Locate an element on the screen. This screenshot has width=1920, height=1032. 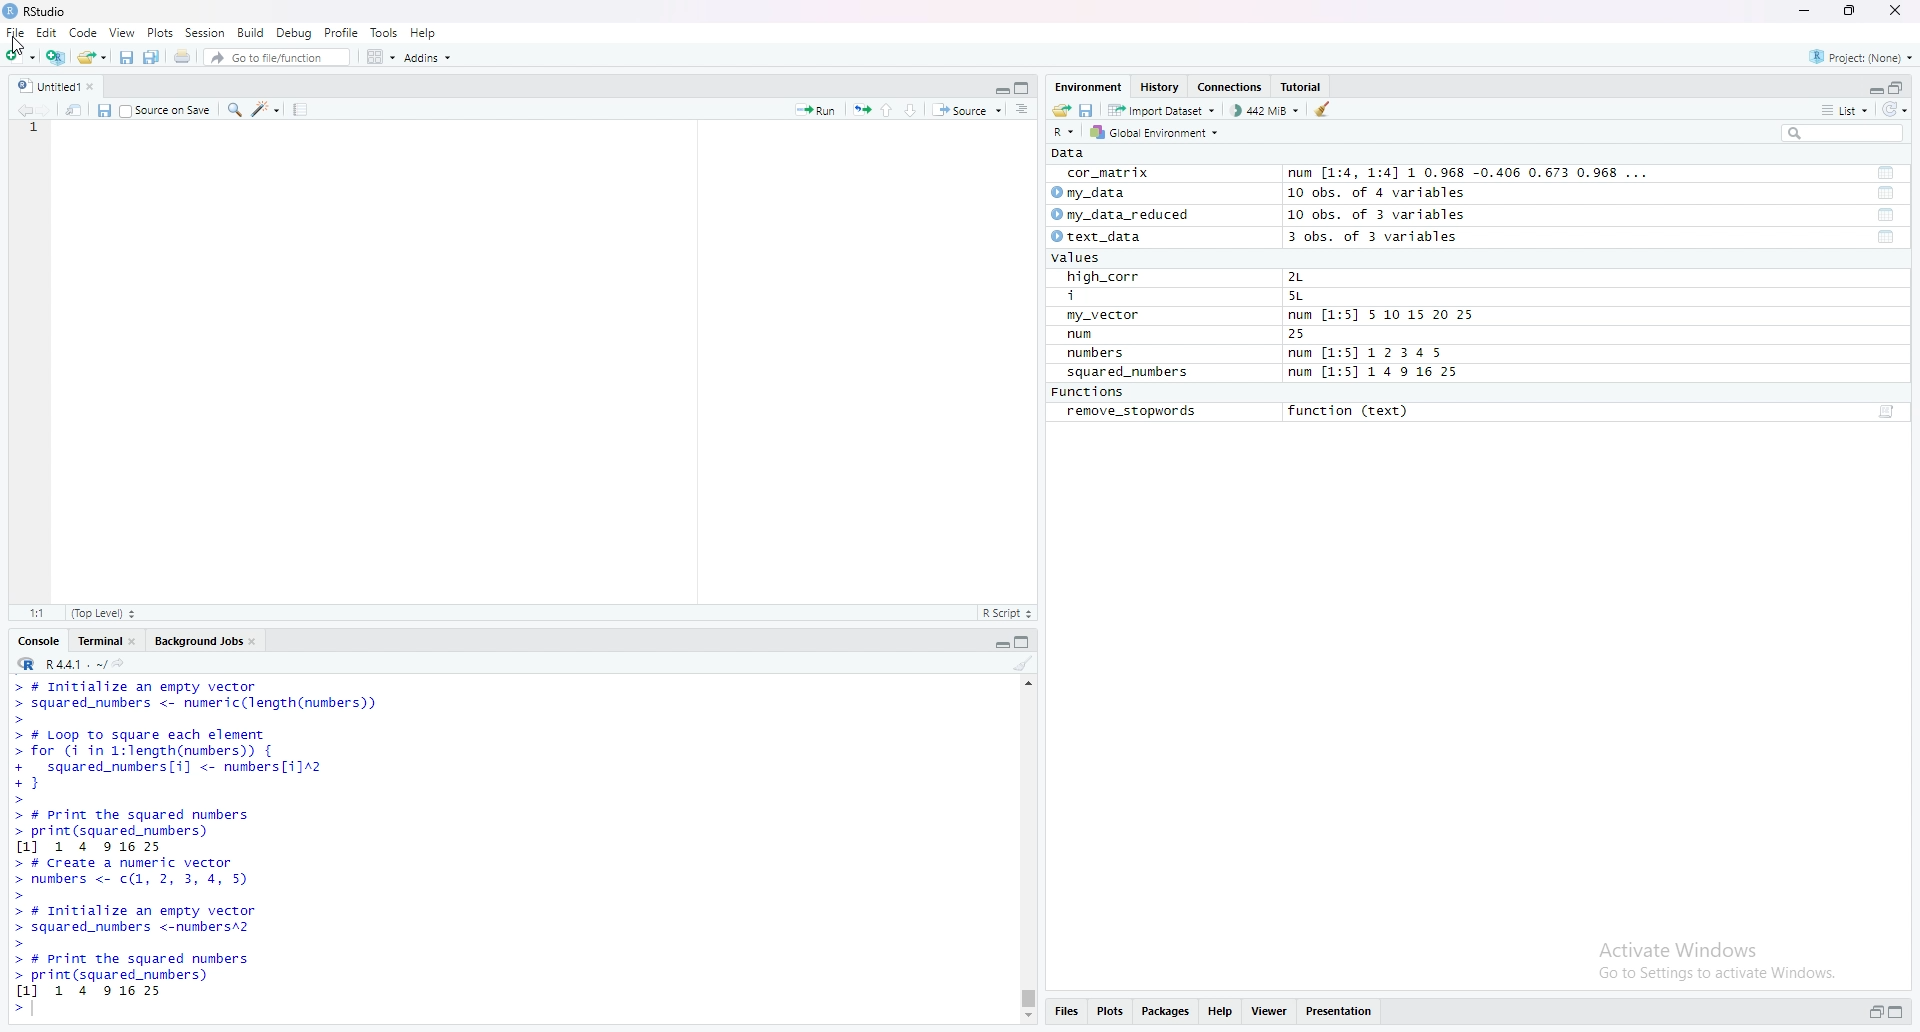
view is located at coordinates (120, 32).